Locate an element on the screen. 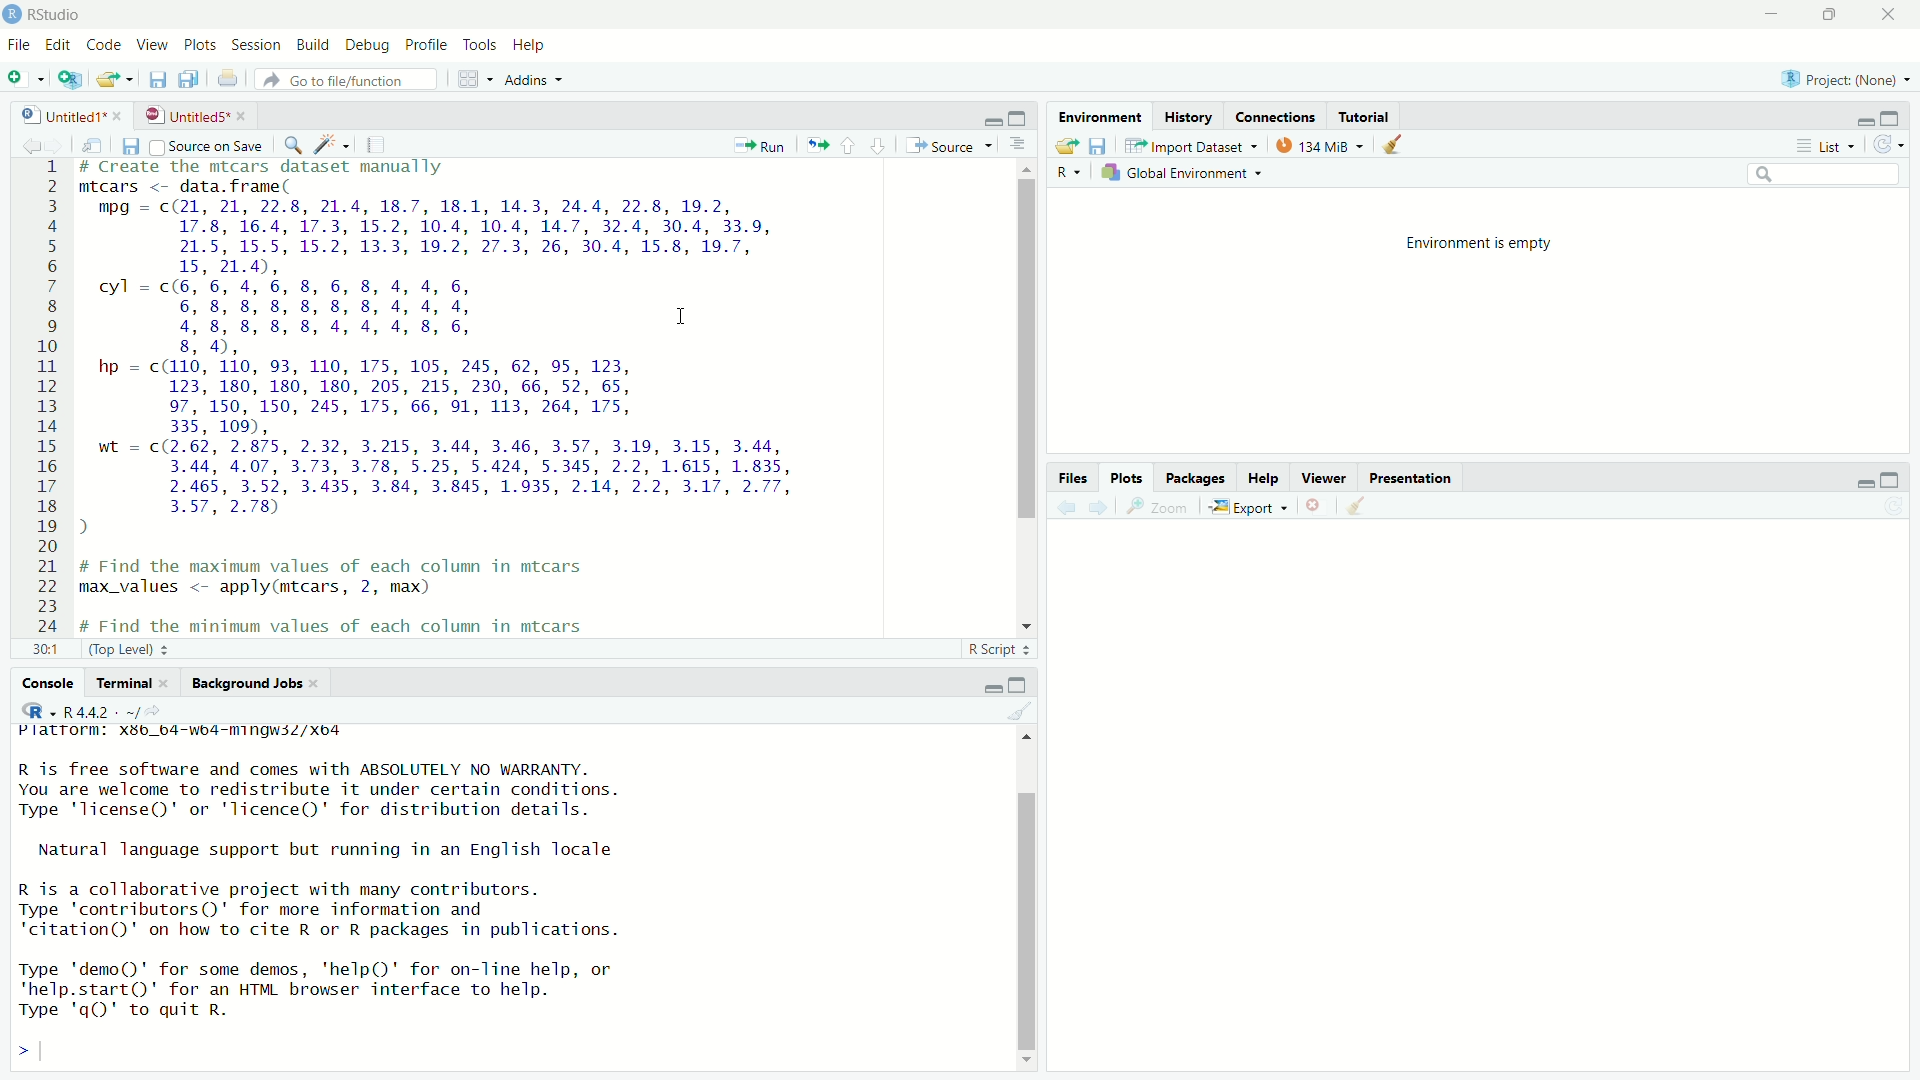 This screenshot has height=1080, width=1920. 30:1 (Top Level) + is located at coordinates (99, 651).